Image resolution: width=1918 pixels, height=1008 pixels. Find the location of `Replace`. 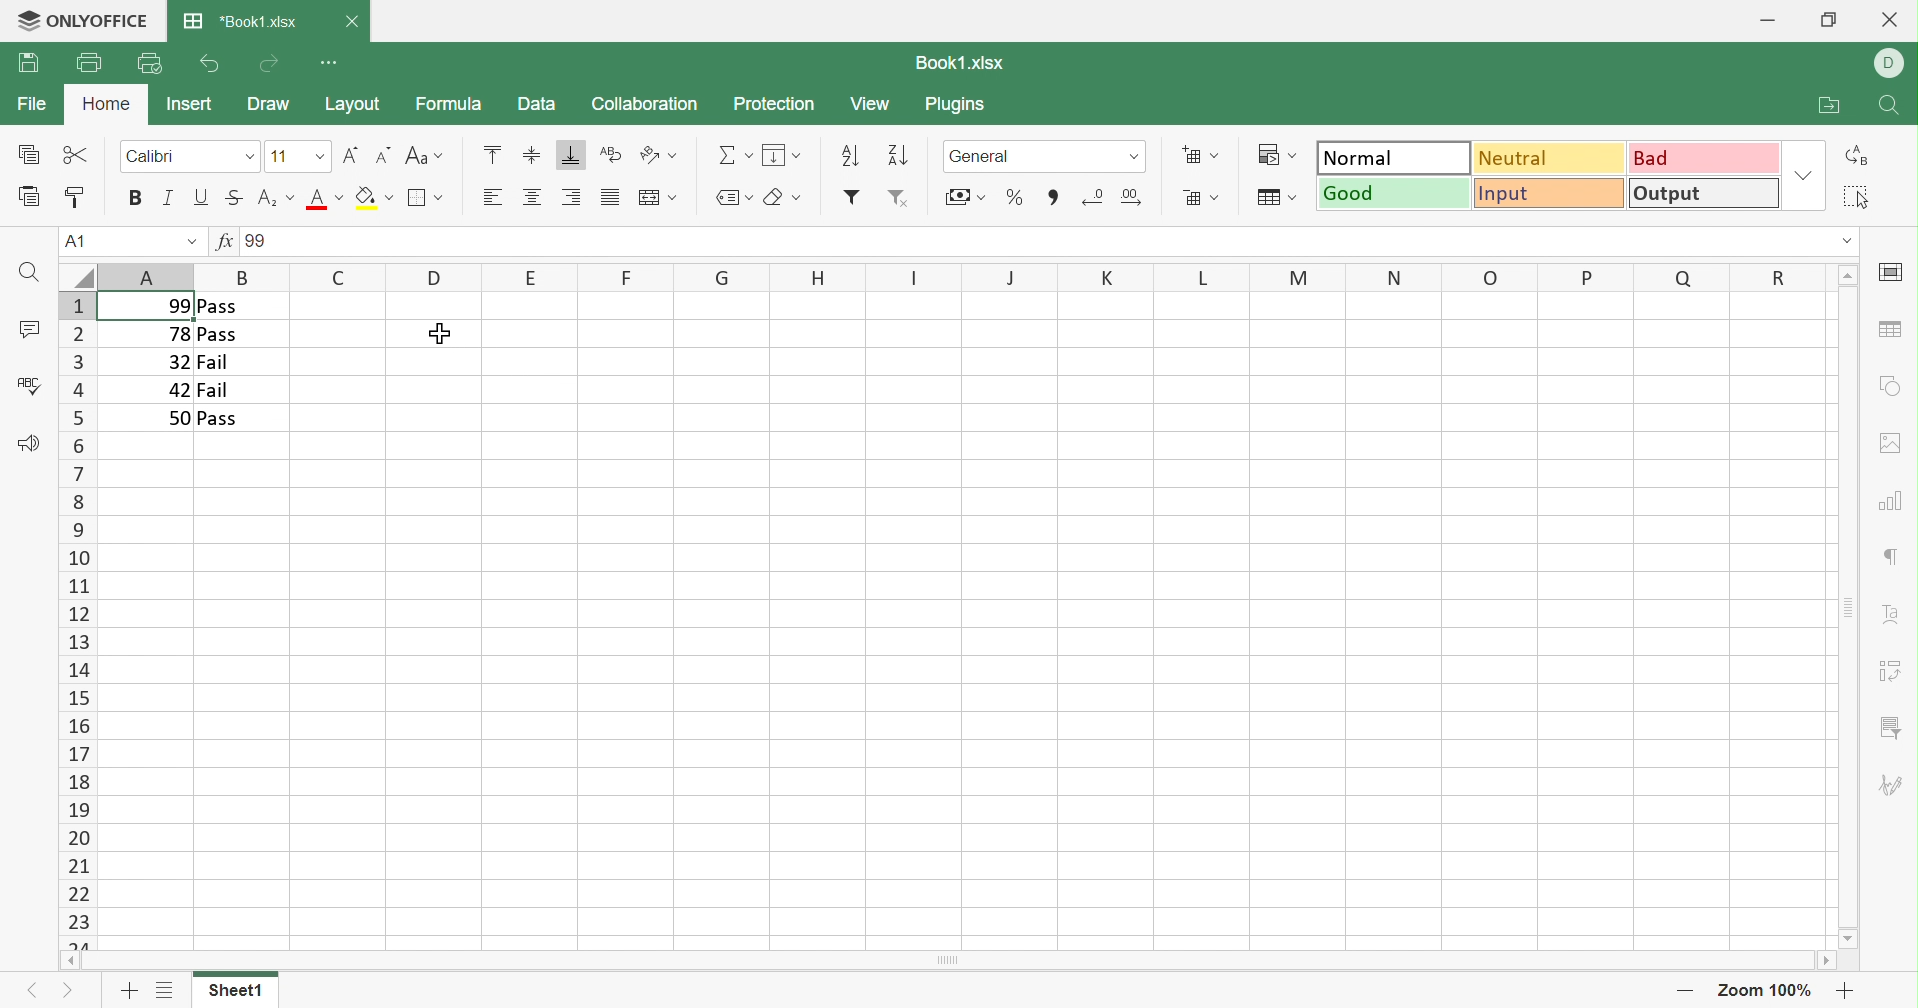

Replace is located at coordinates (1859, 156).